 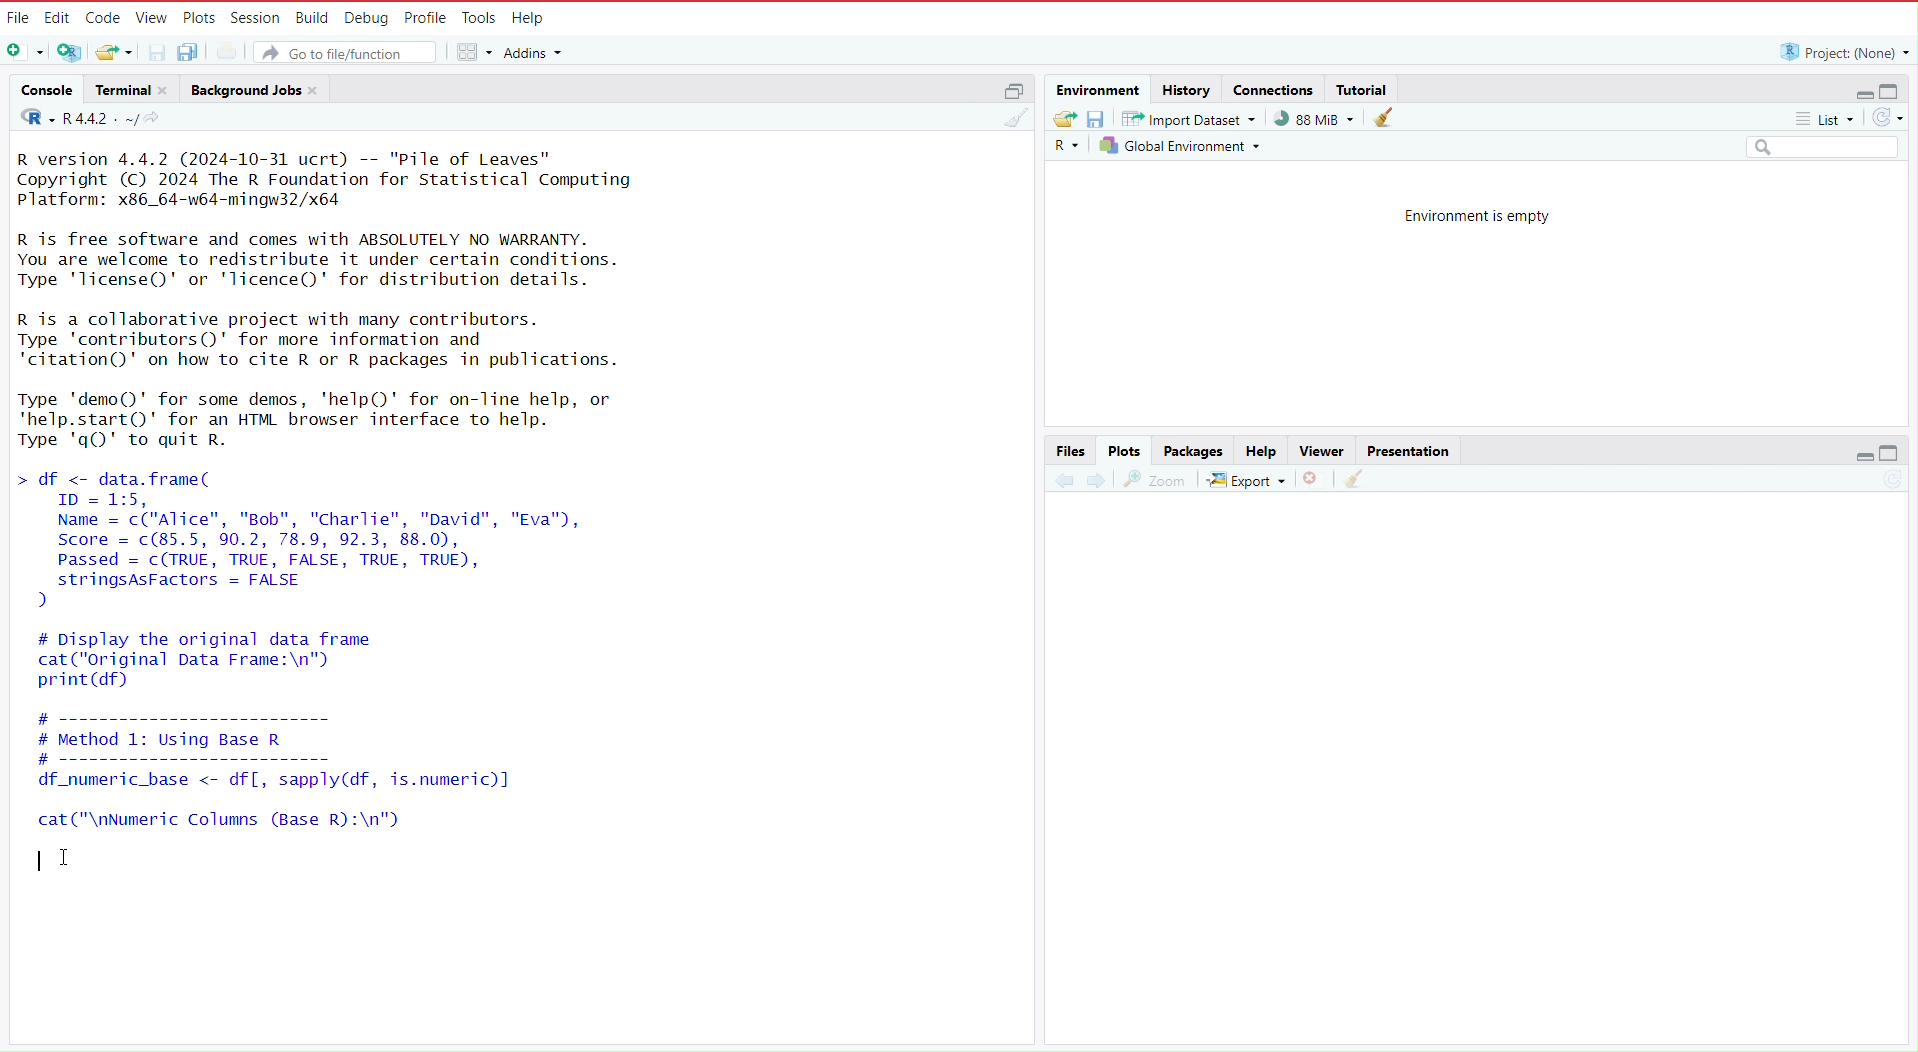 I want to click on Packages, so click(x=1191, y=449).